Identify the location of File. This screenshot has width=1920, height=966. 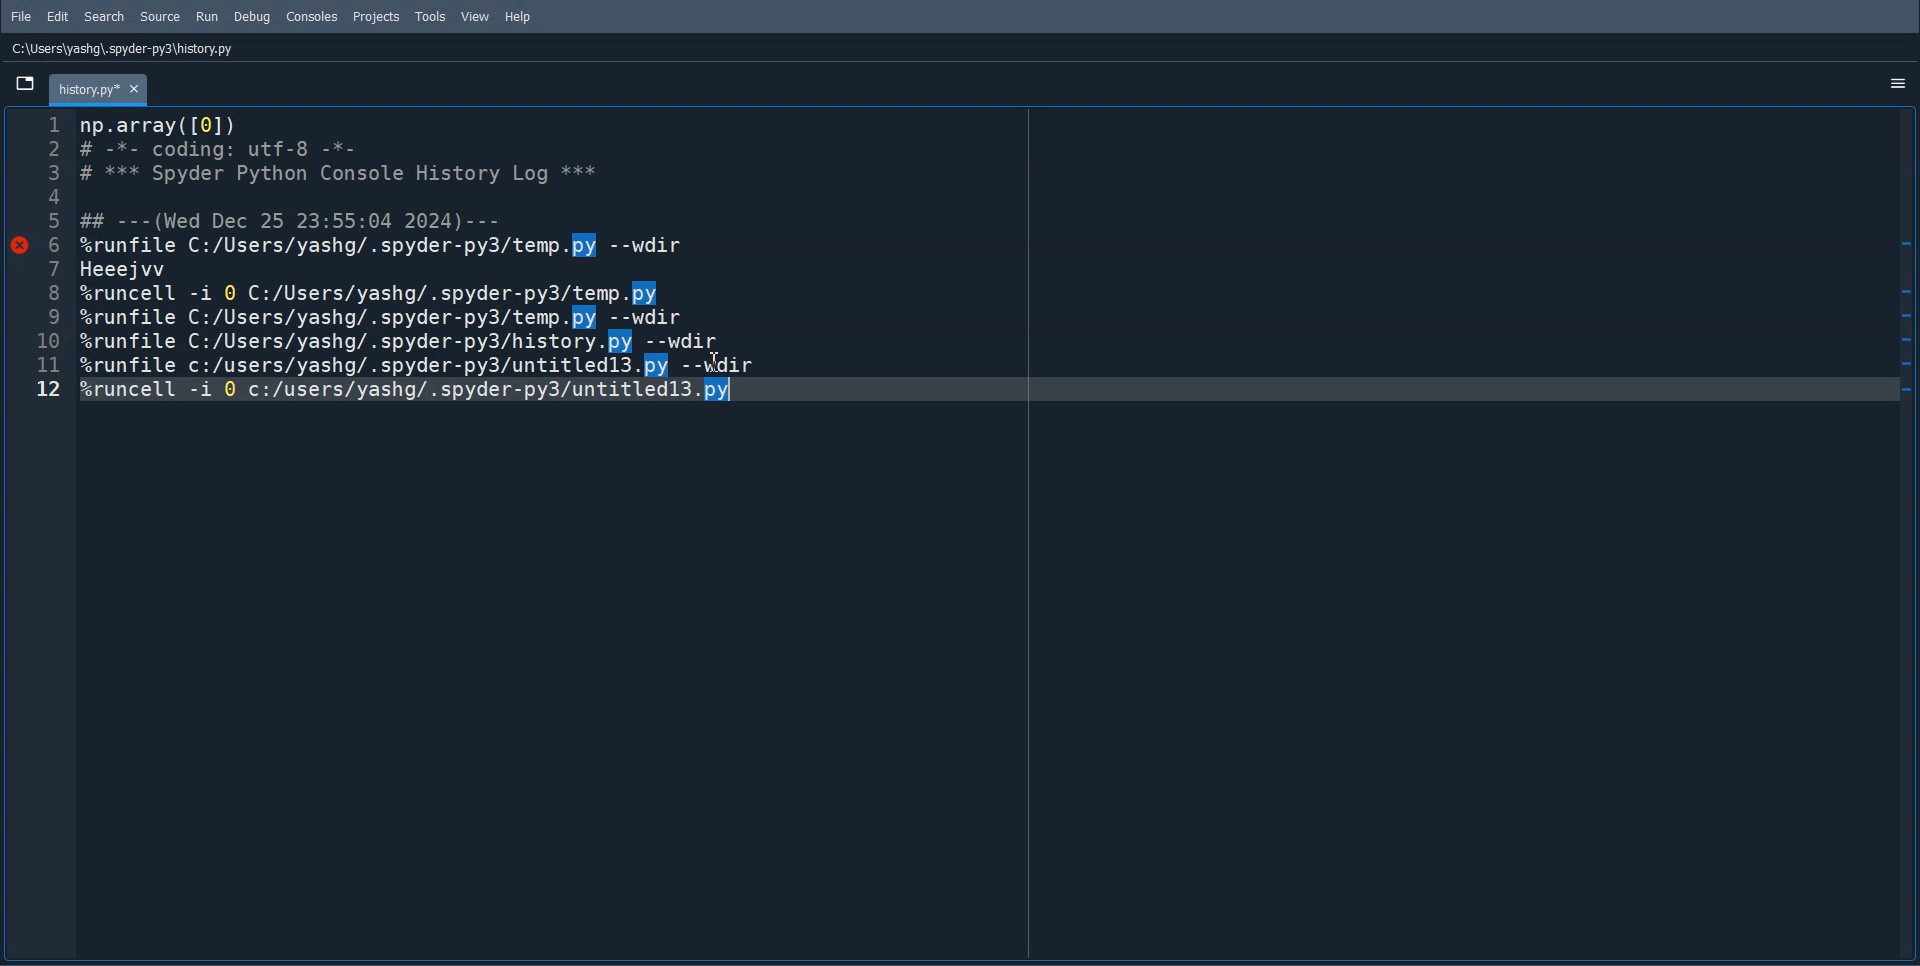
(22, 16).